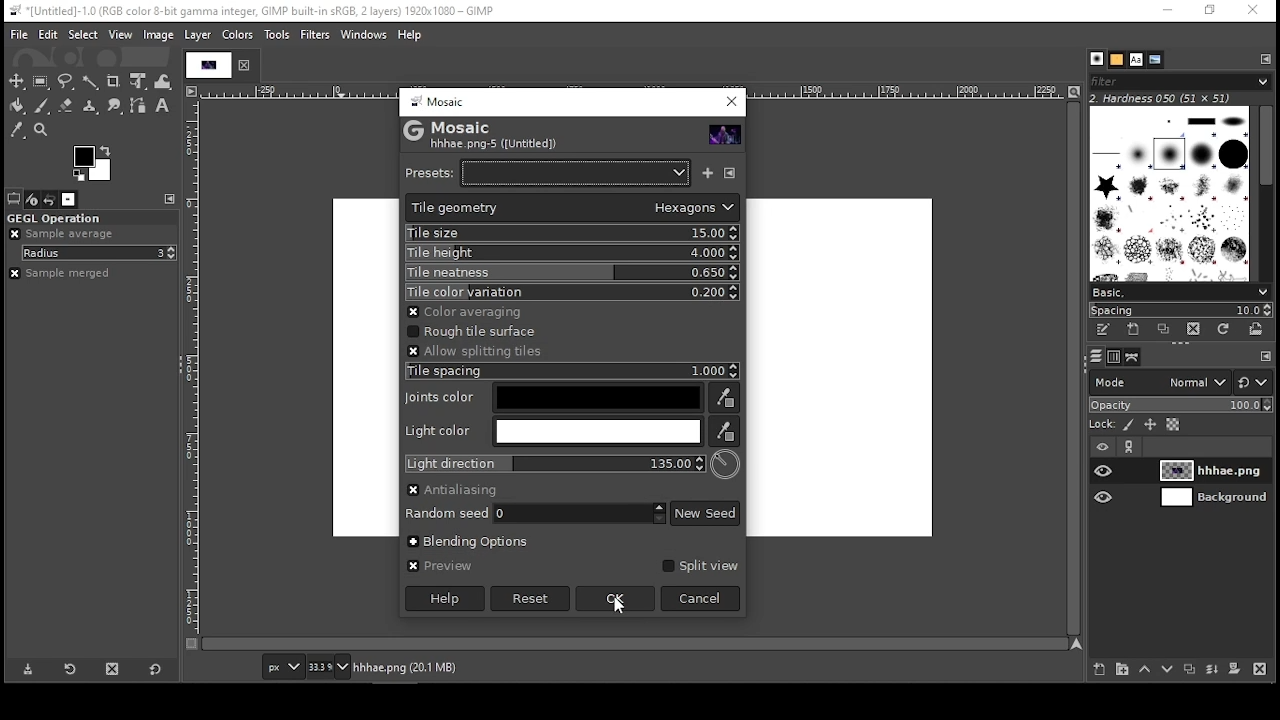 The image size is (1280, 720). I want to click on layer visibility on/off, so click(1105, 472).